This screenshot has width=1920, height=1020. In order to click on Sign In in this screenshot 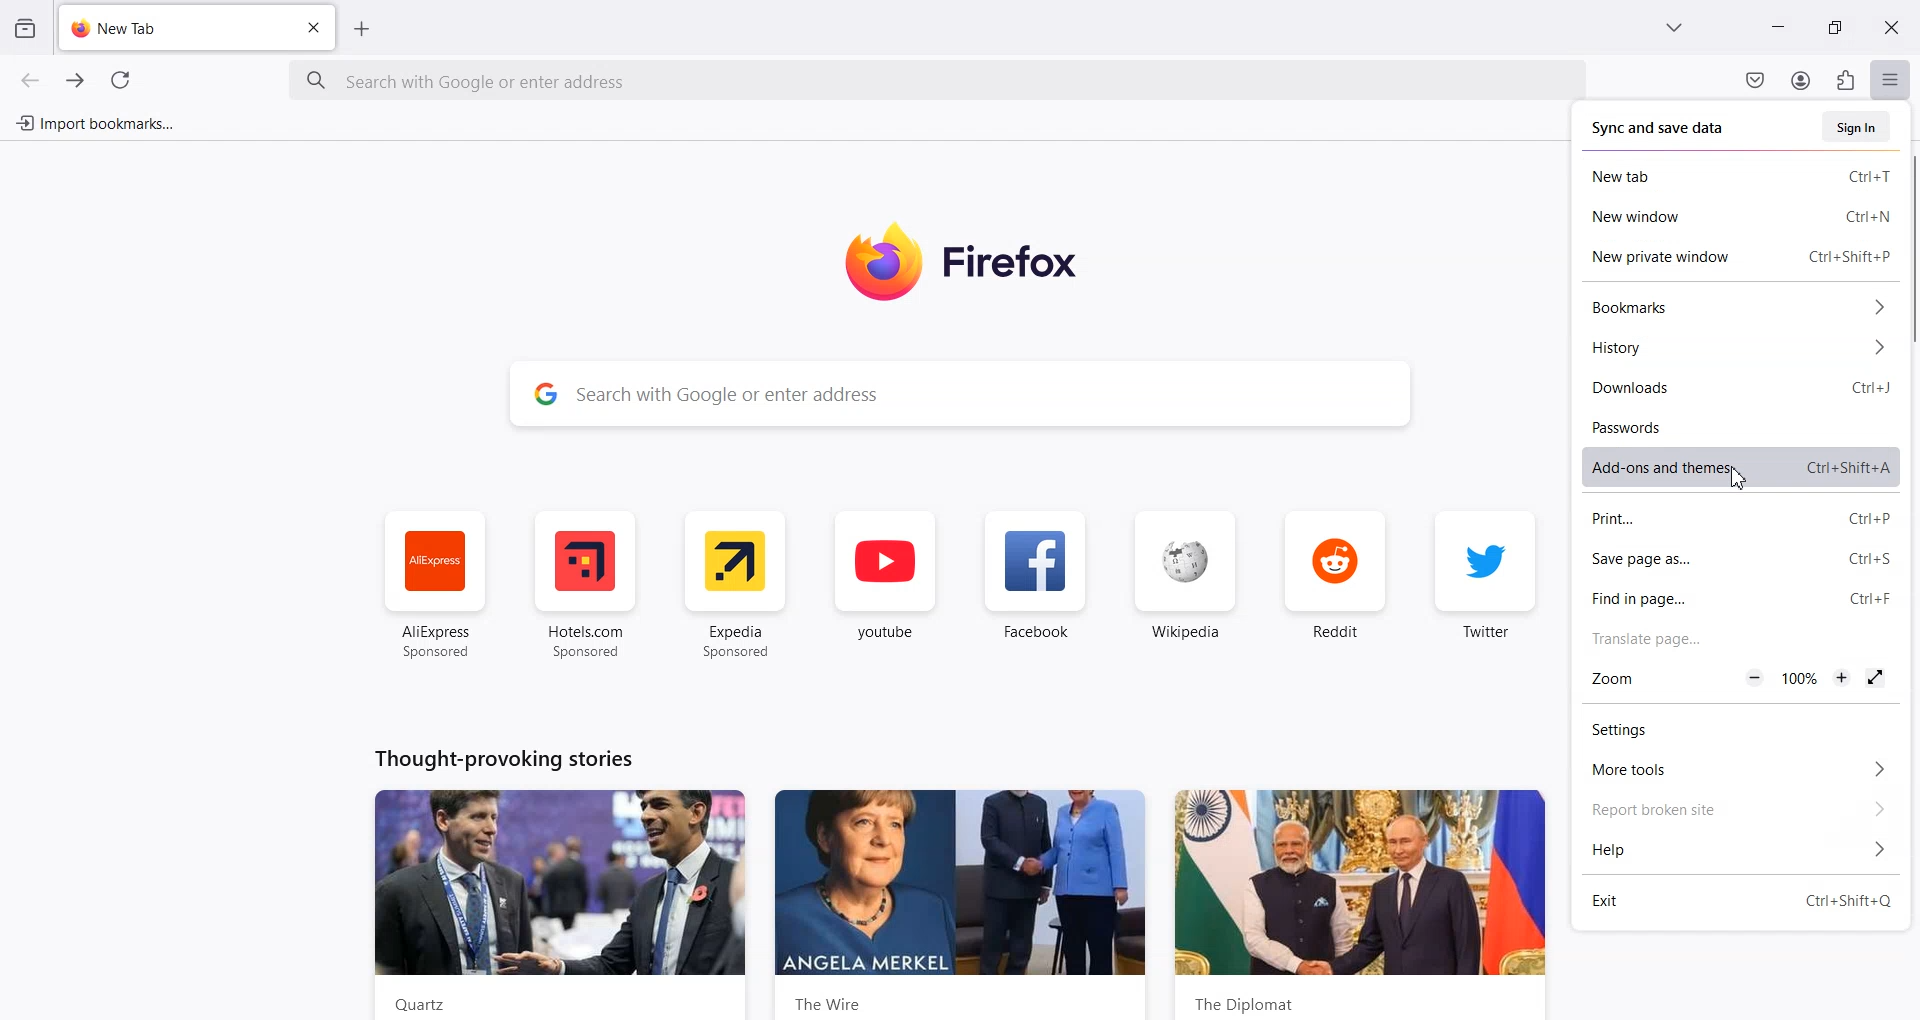, I will do `click(1855, 126)`.